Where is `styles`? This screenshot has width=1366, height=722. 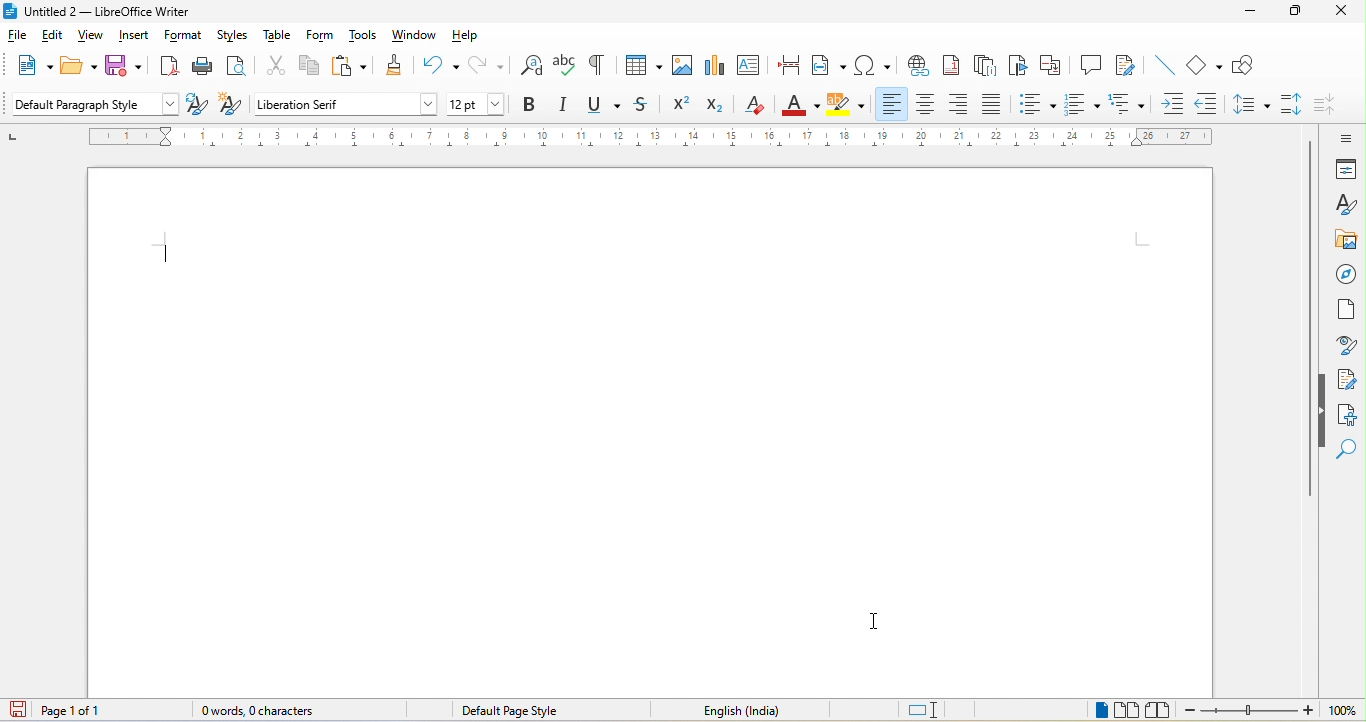
styles is located at coordinates (1345, 205).